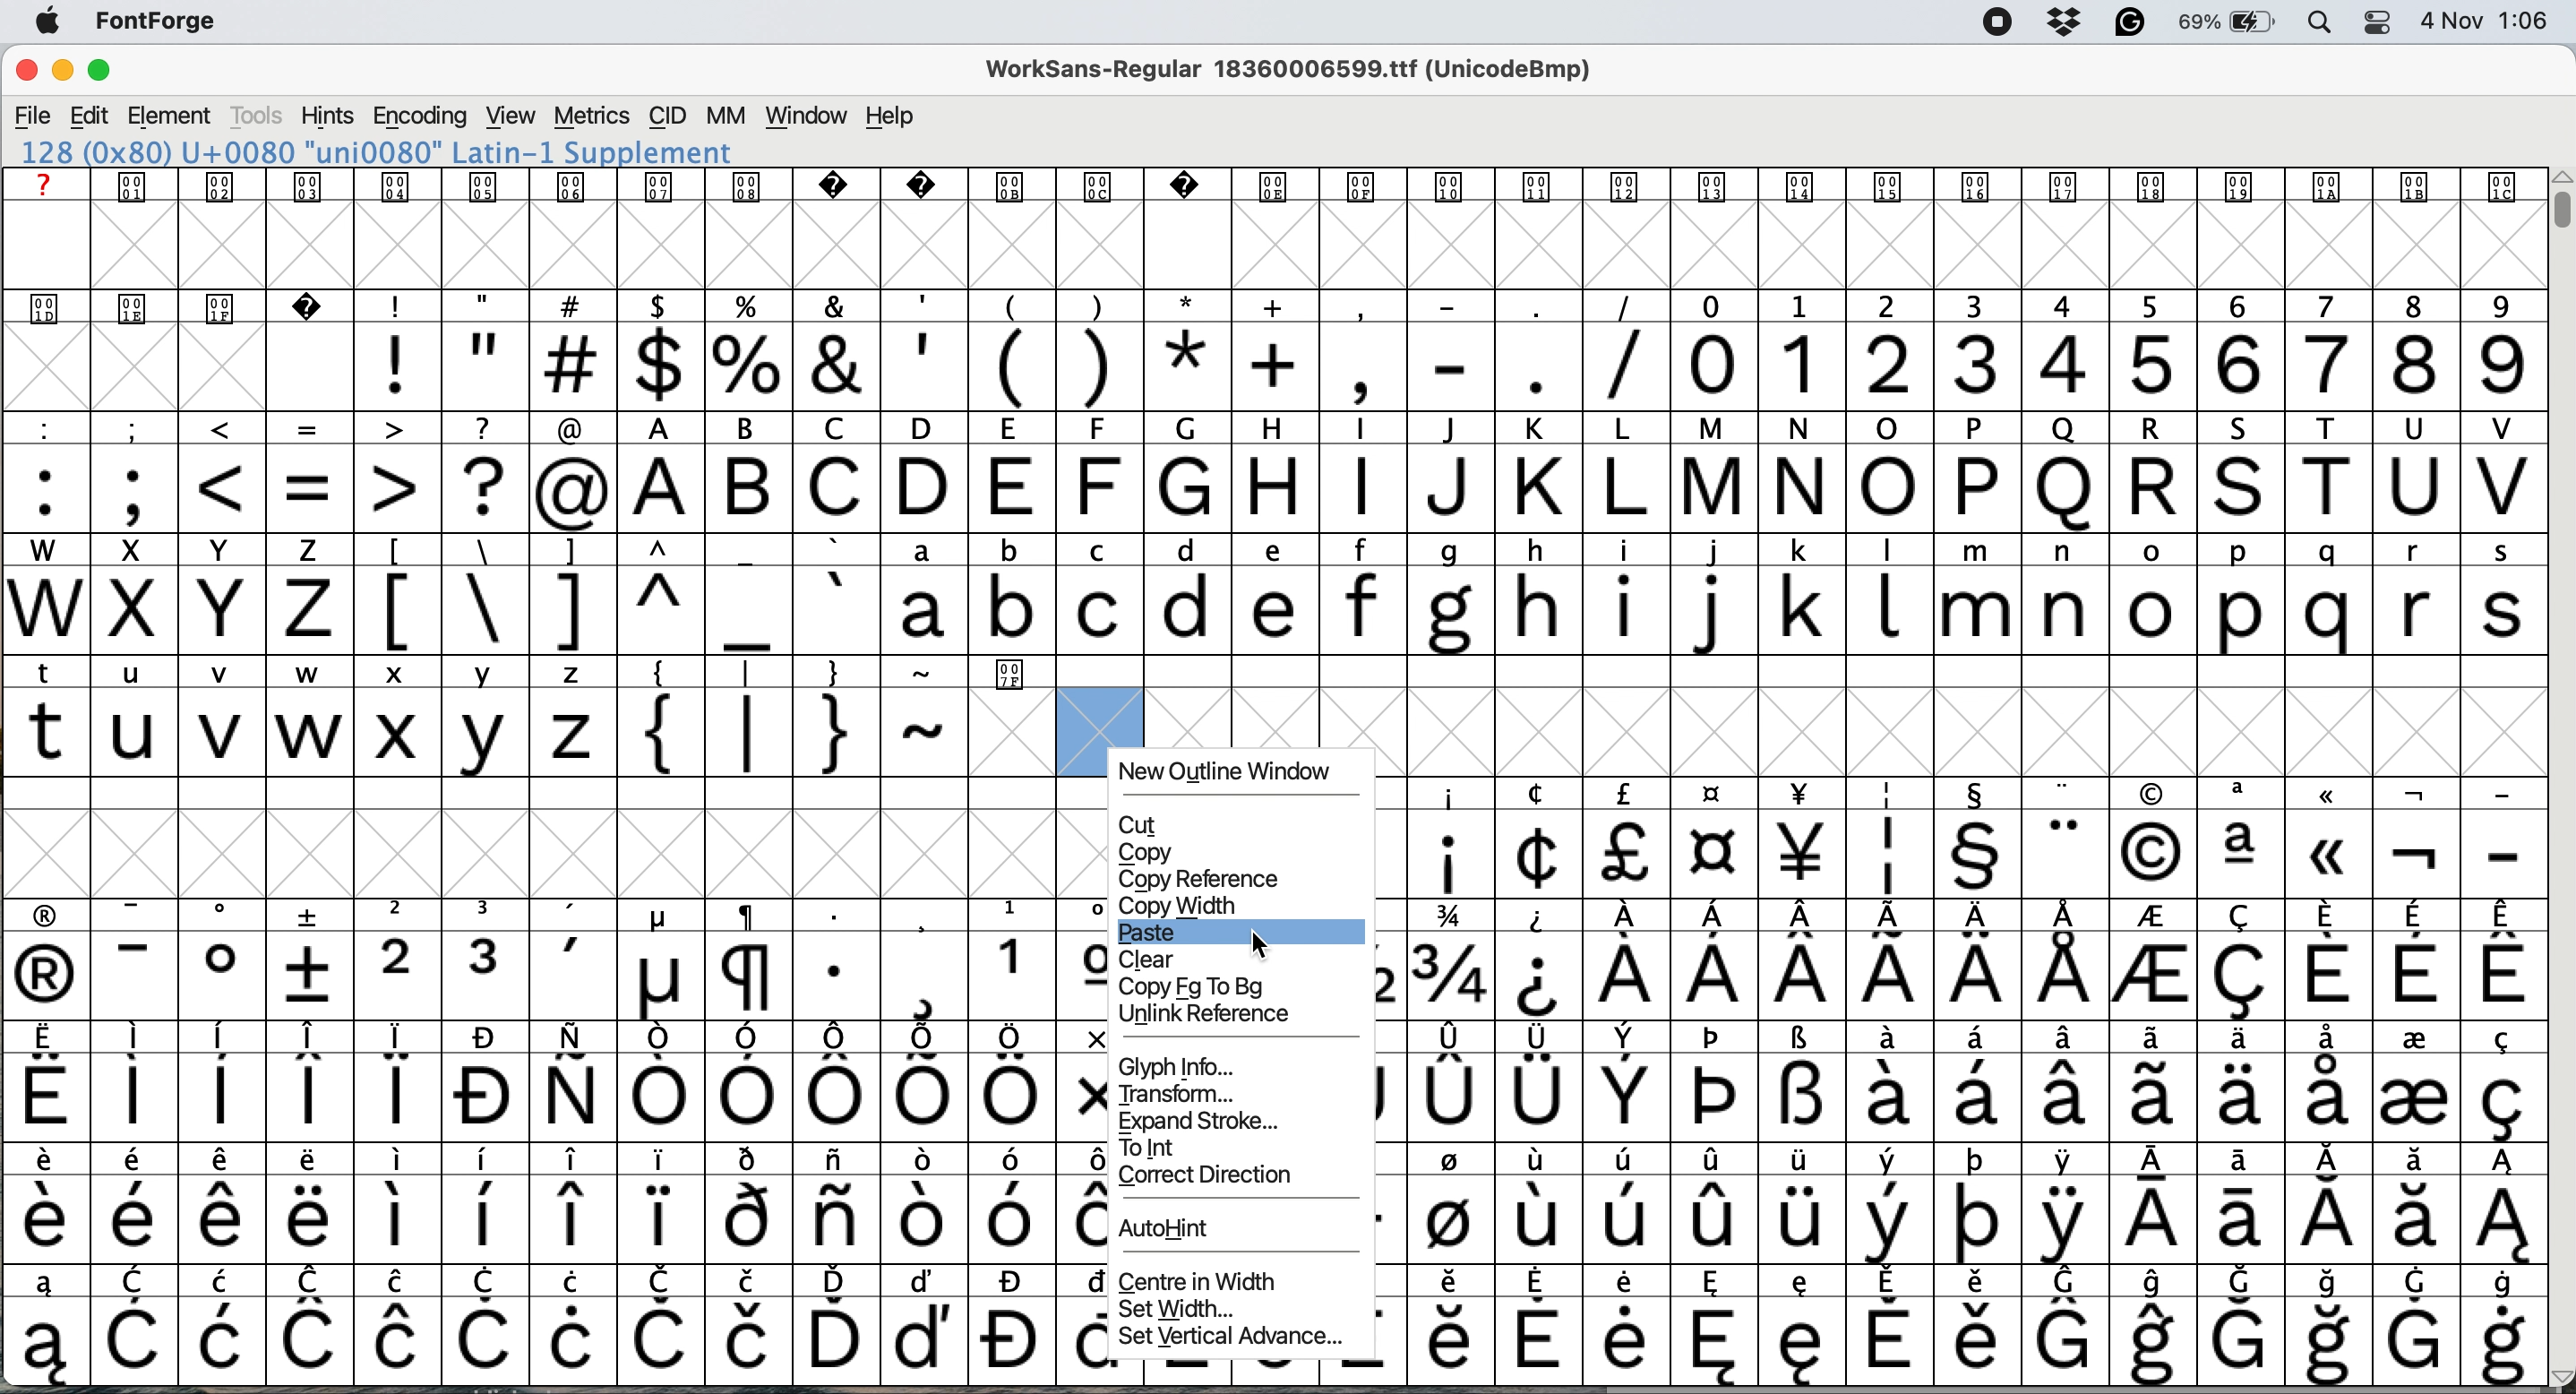 This screenshot has height=1394, width=2576. What do you see at coordinates (1205, 880) in the screenshot?
I see `copy reference` at bounding box center [1205, 880].